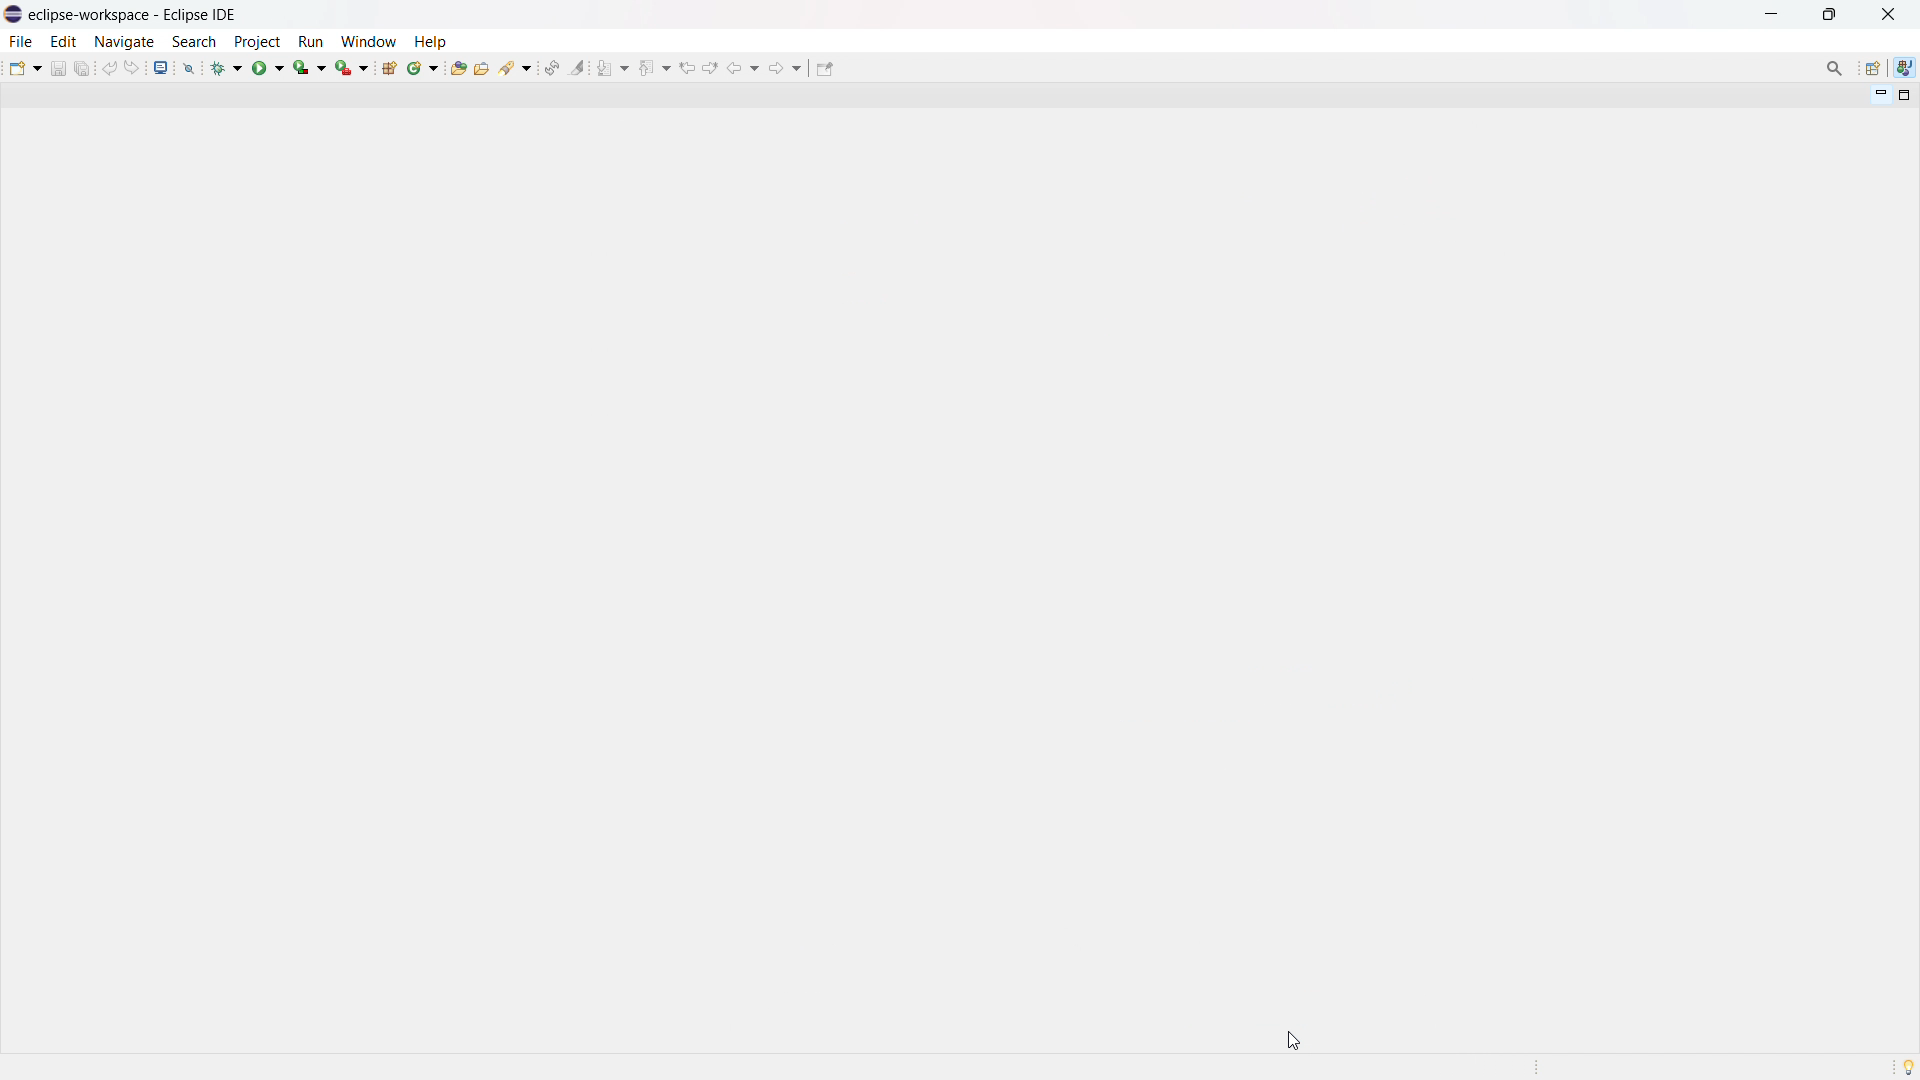 The width and height of the screenshot is (1920, 1080). I want to click on minimize view, so click(1878, 94).